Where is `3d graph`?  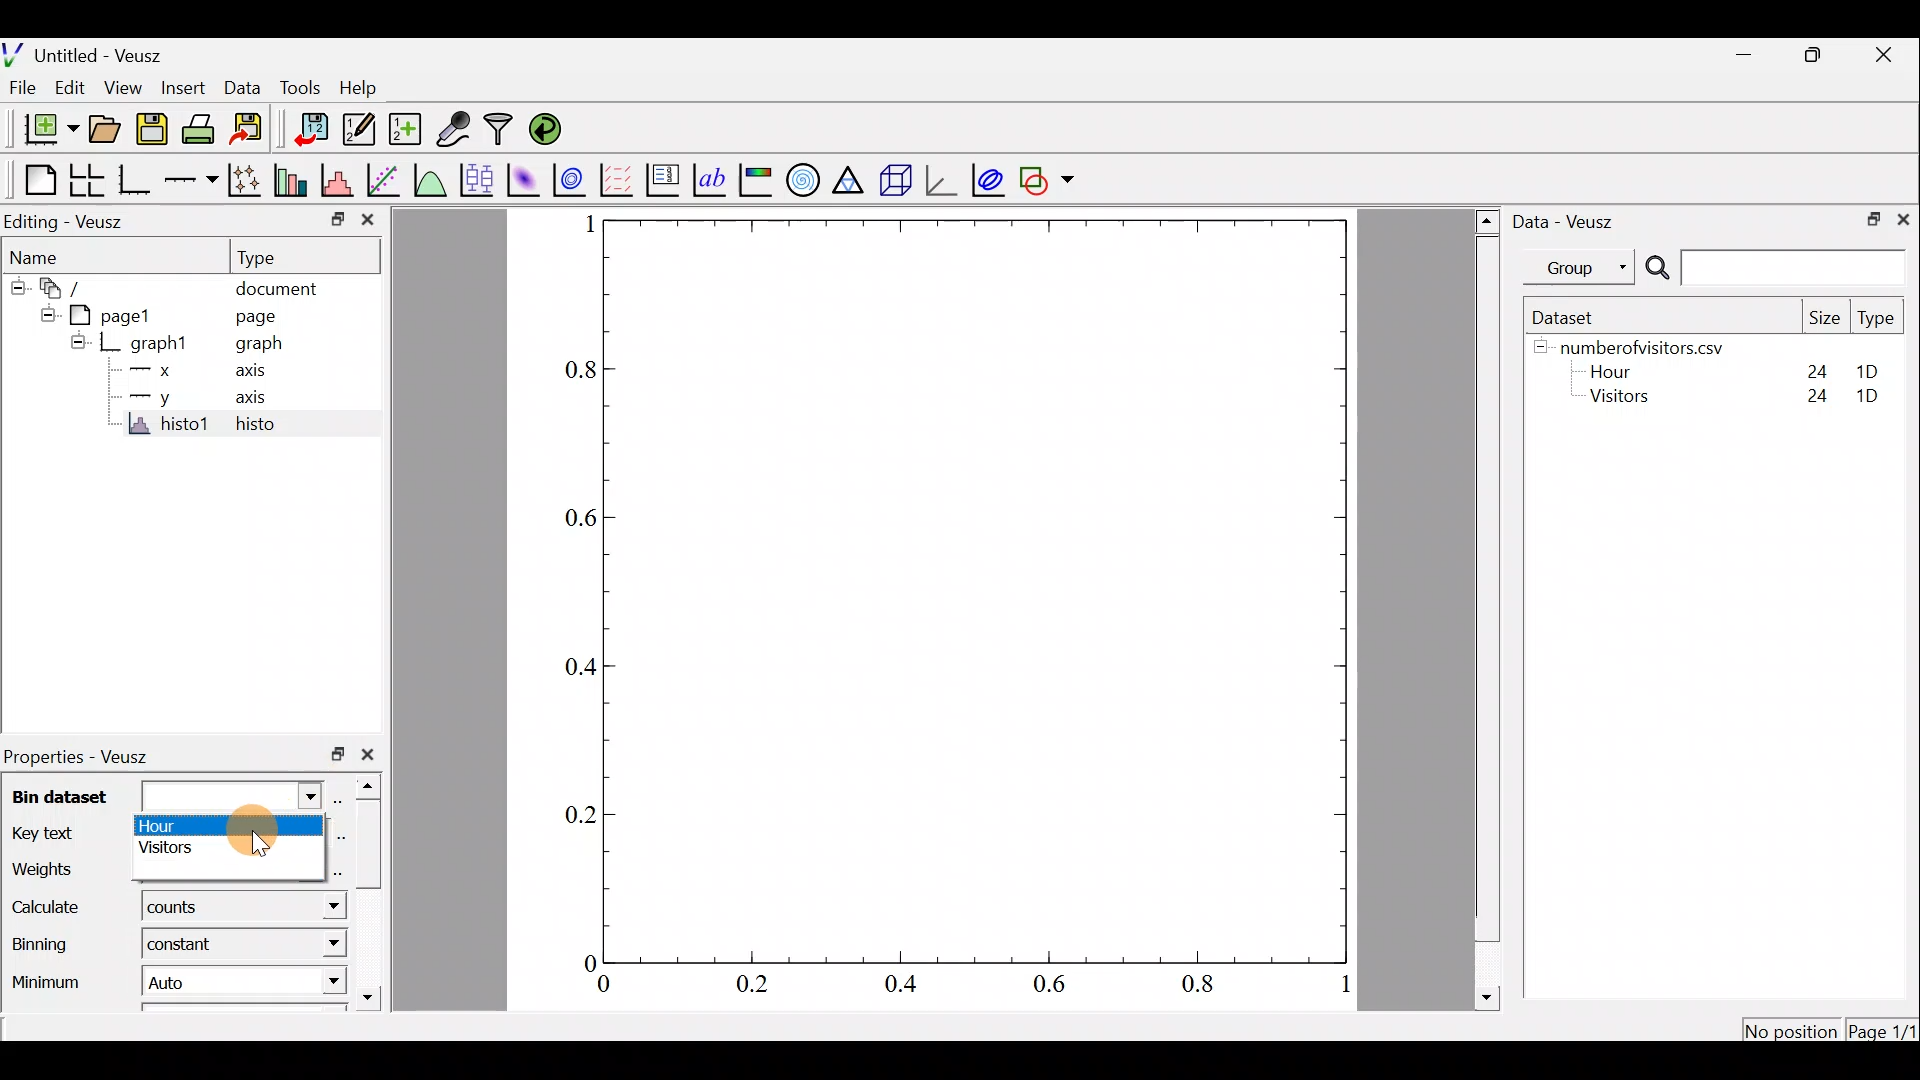
3d graph is located at coordinates (945, 179).